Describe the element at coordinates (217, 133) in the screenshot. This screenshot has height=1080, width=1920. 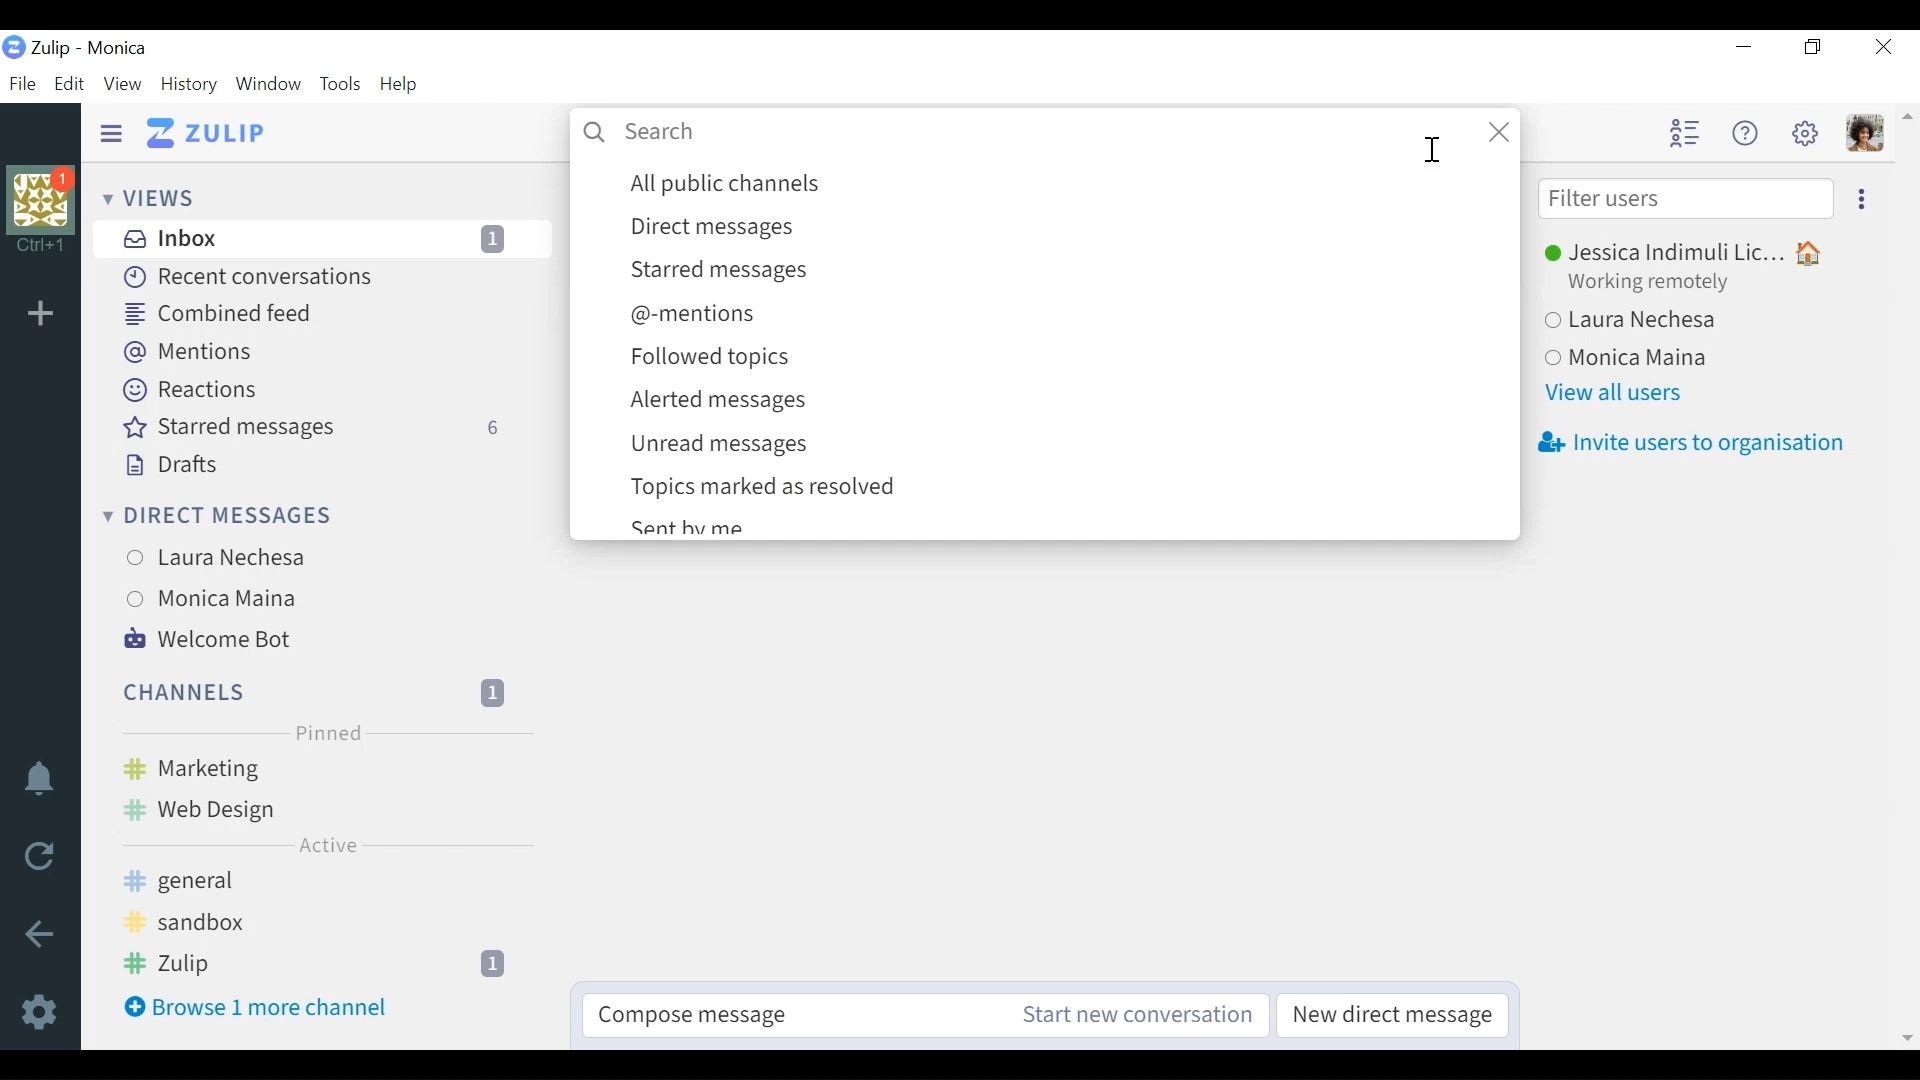
I see `Go to Home View` at that location.